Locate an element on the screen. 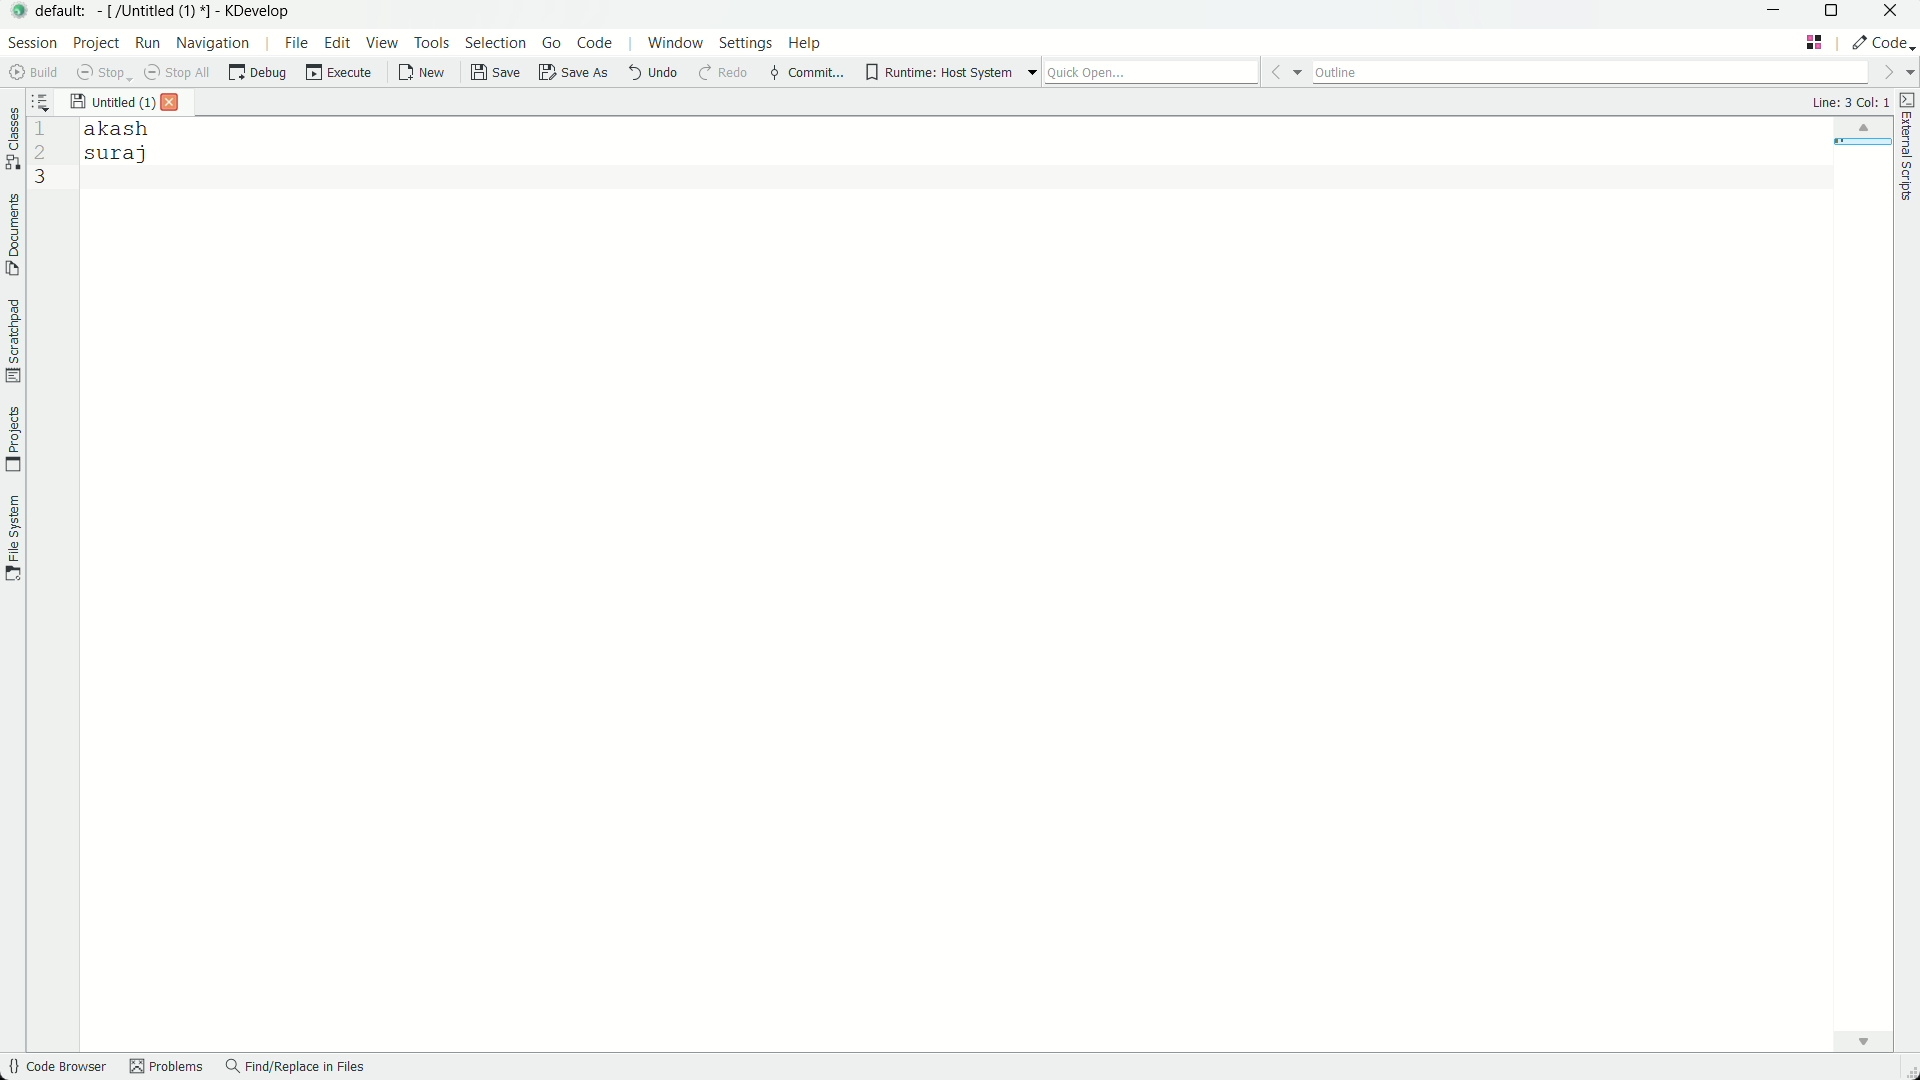 The width and height of the screenshot is (1920, 1080). build is located at coordinates (30, 72).